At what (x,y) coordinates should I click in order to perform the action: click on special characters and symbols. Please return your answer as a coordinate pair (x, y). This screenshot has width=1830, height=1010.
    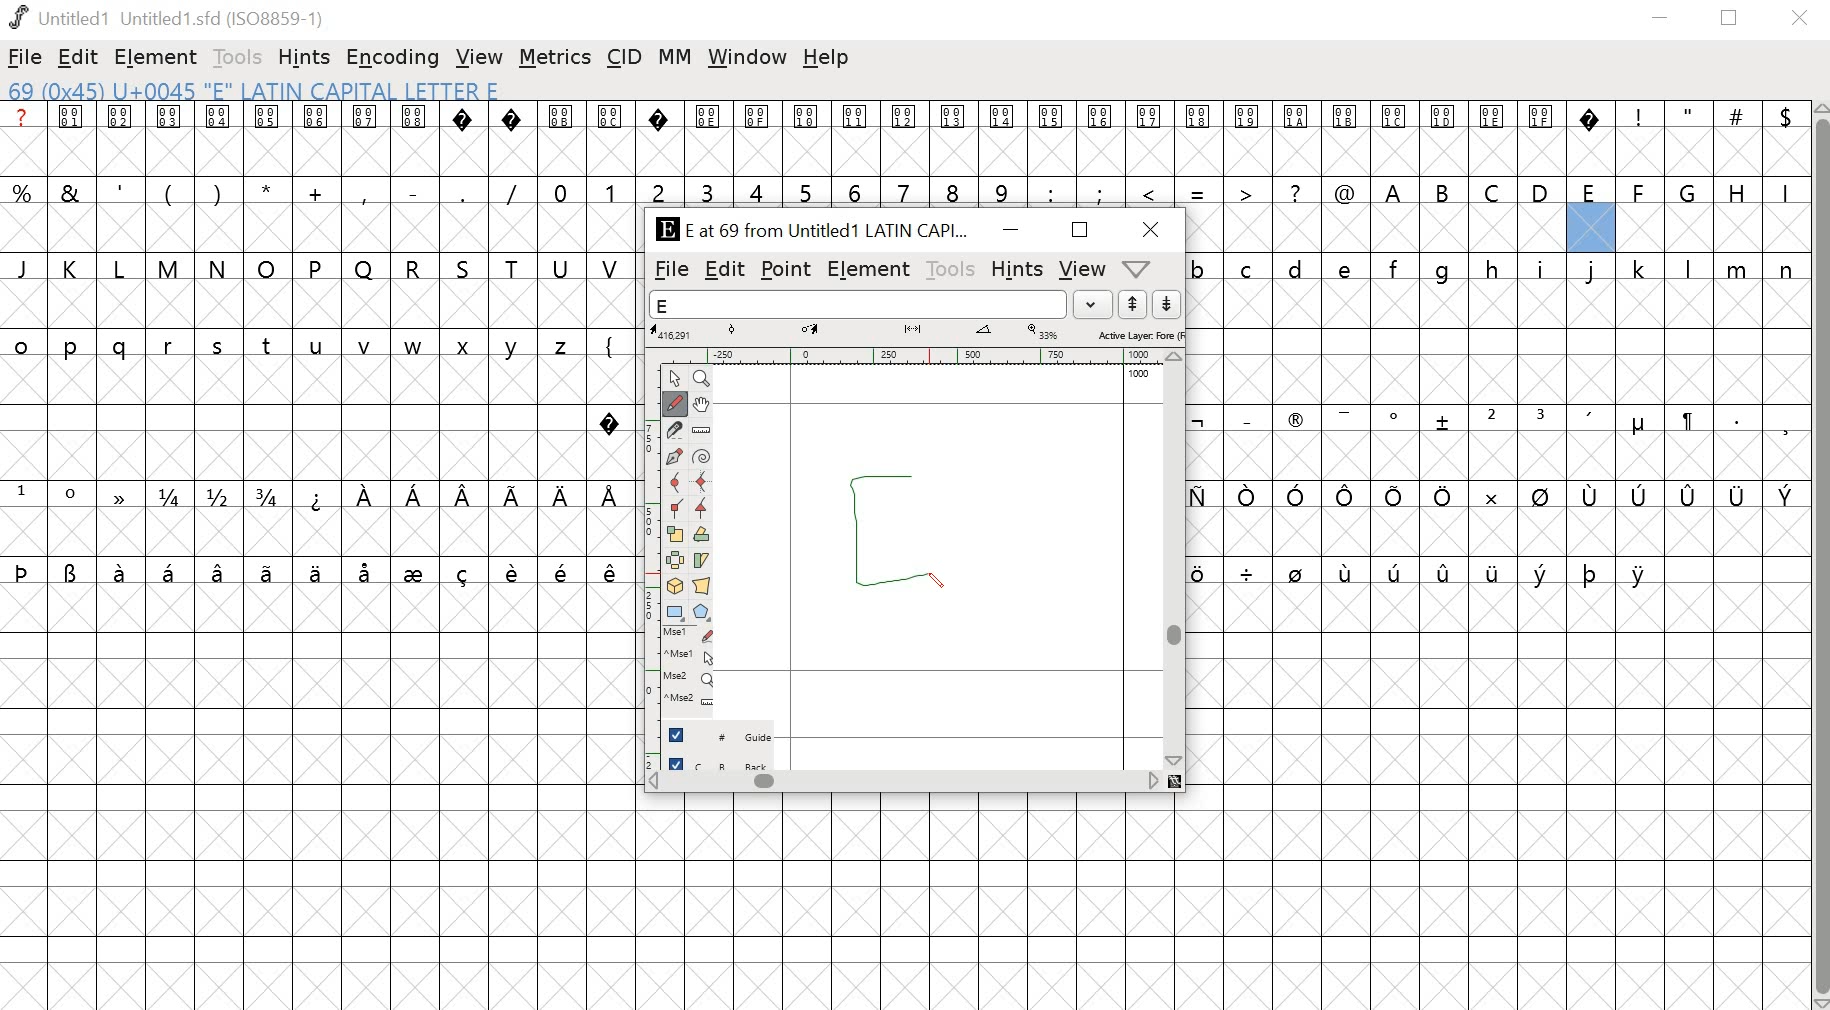
    Looking at the image, I should click on (1498, 421).